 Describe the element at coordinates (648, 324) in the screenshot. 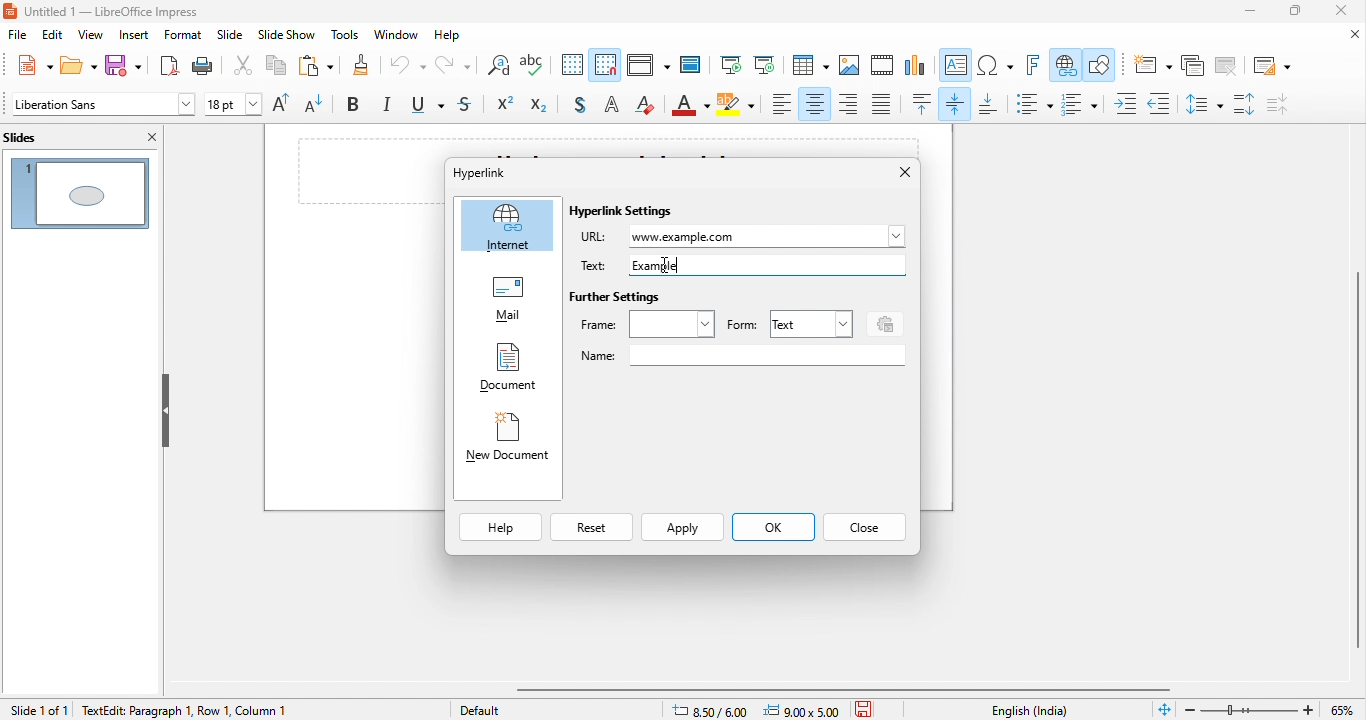

I see `frame` at that location.